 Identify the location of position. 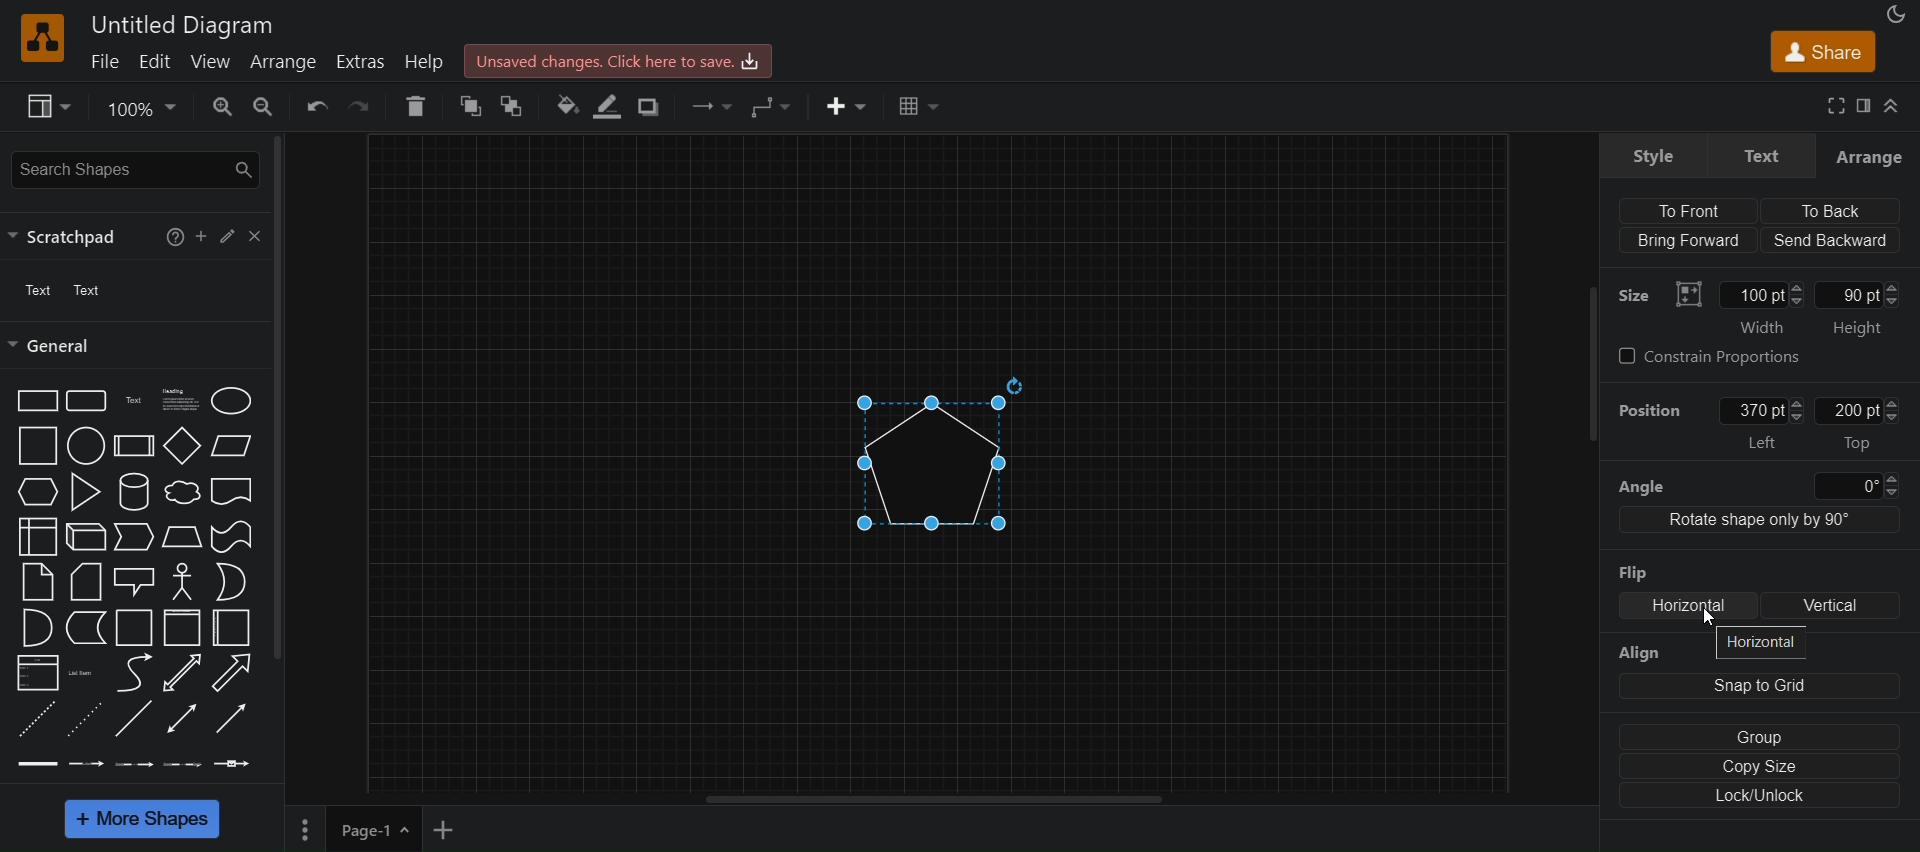
(1650, 410).